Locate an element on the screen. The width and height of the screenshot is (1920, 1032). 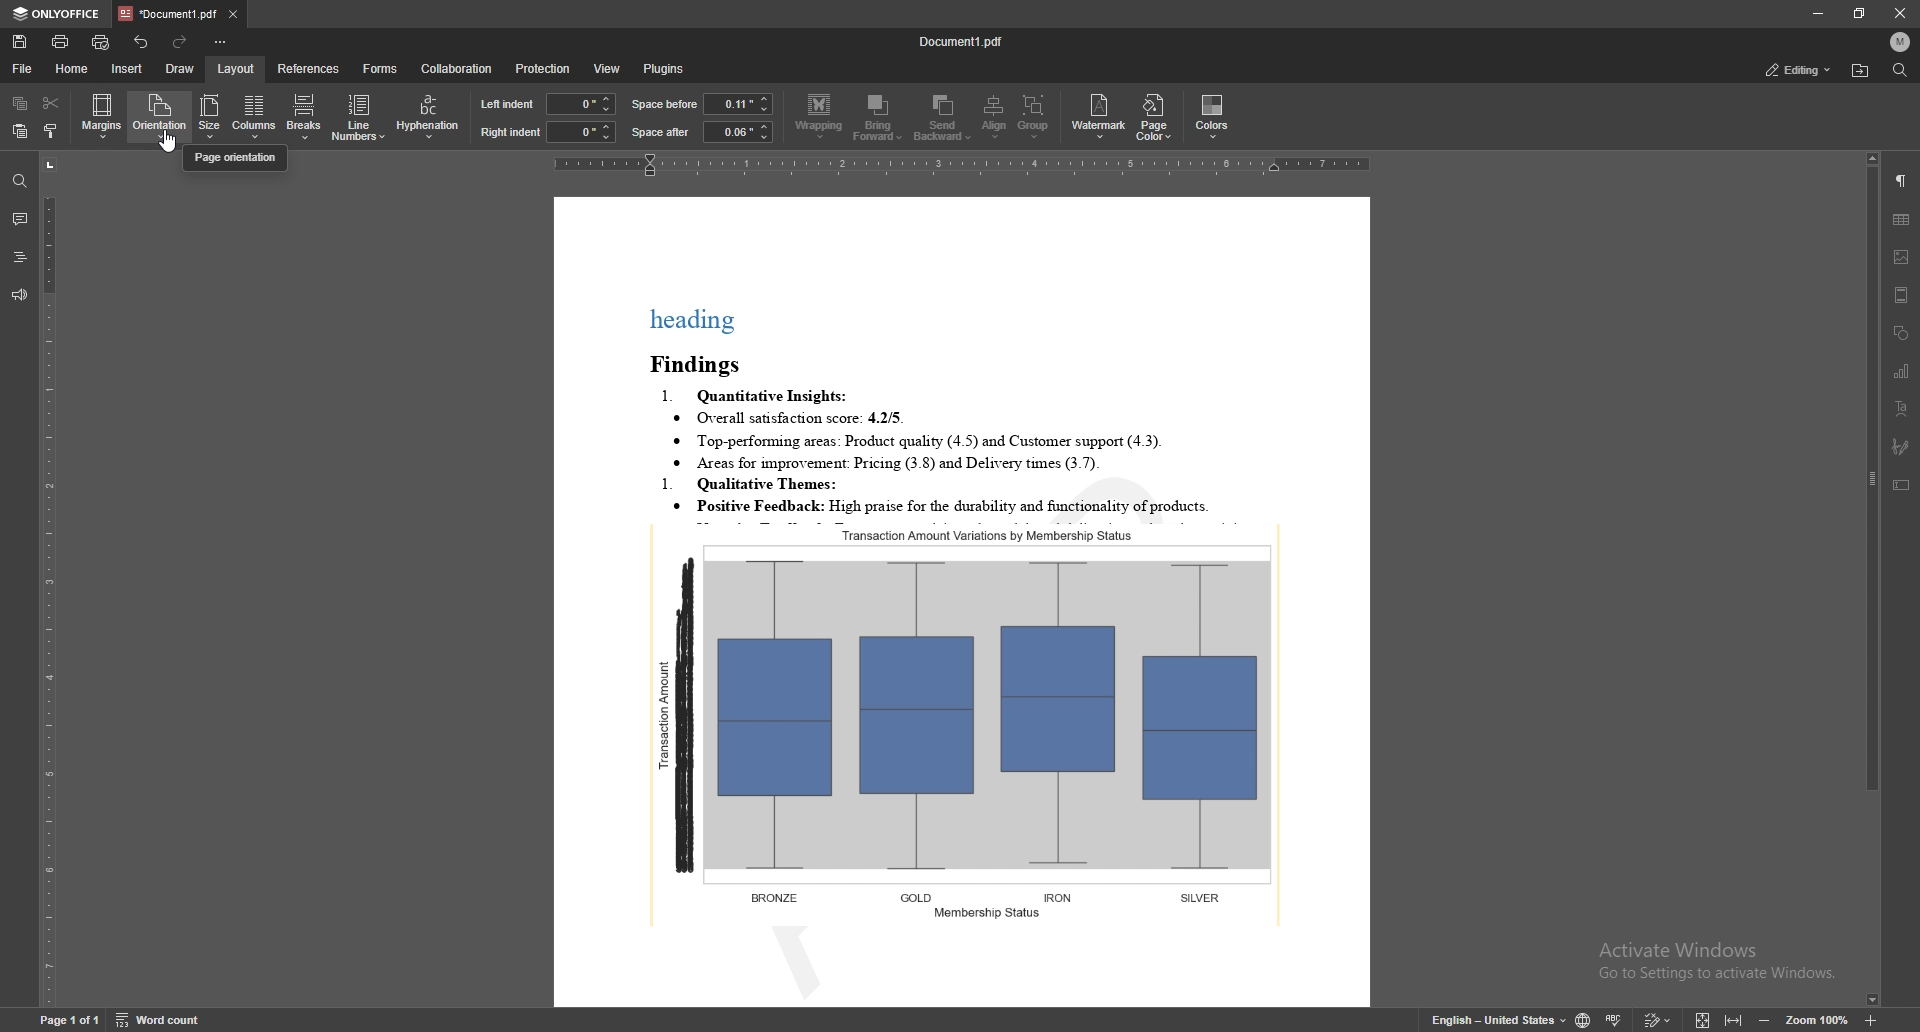
collaboration is located at coordinates (461, 67).